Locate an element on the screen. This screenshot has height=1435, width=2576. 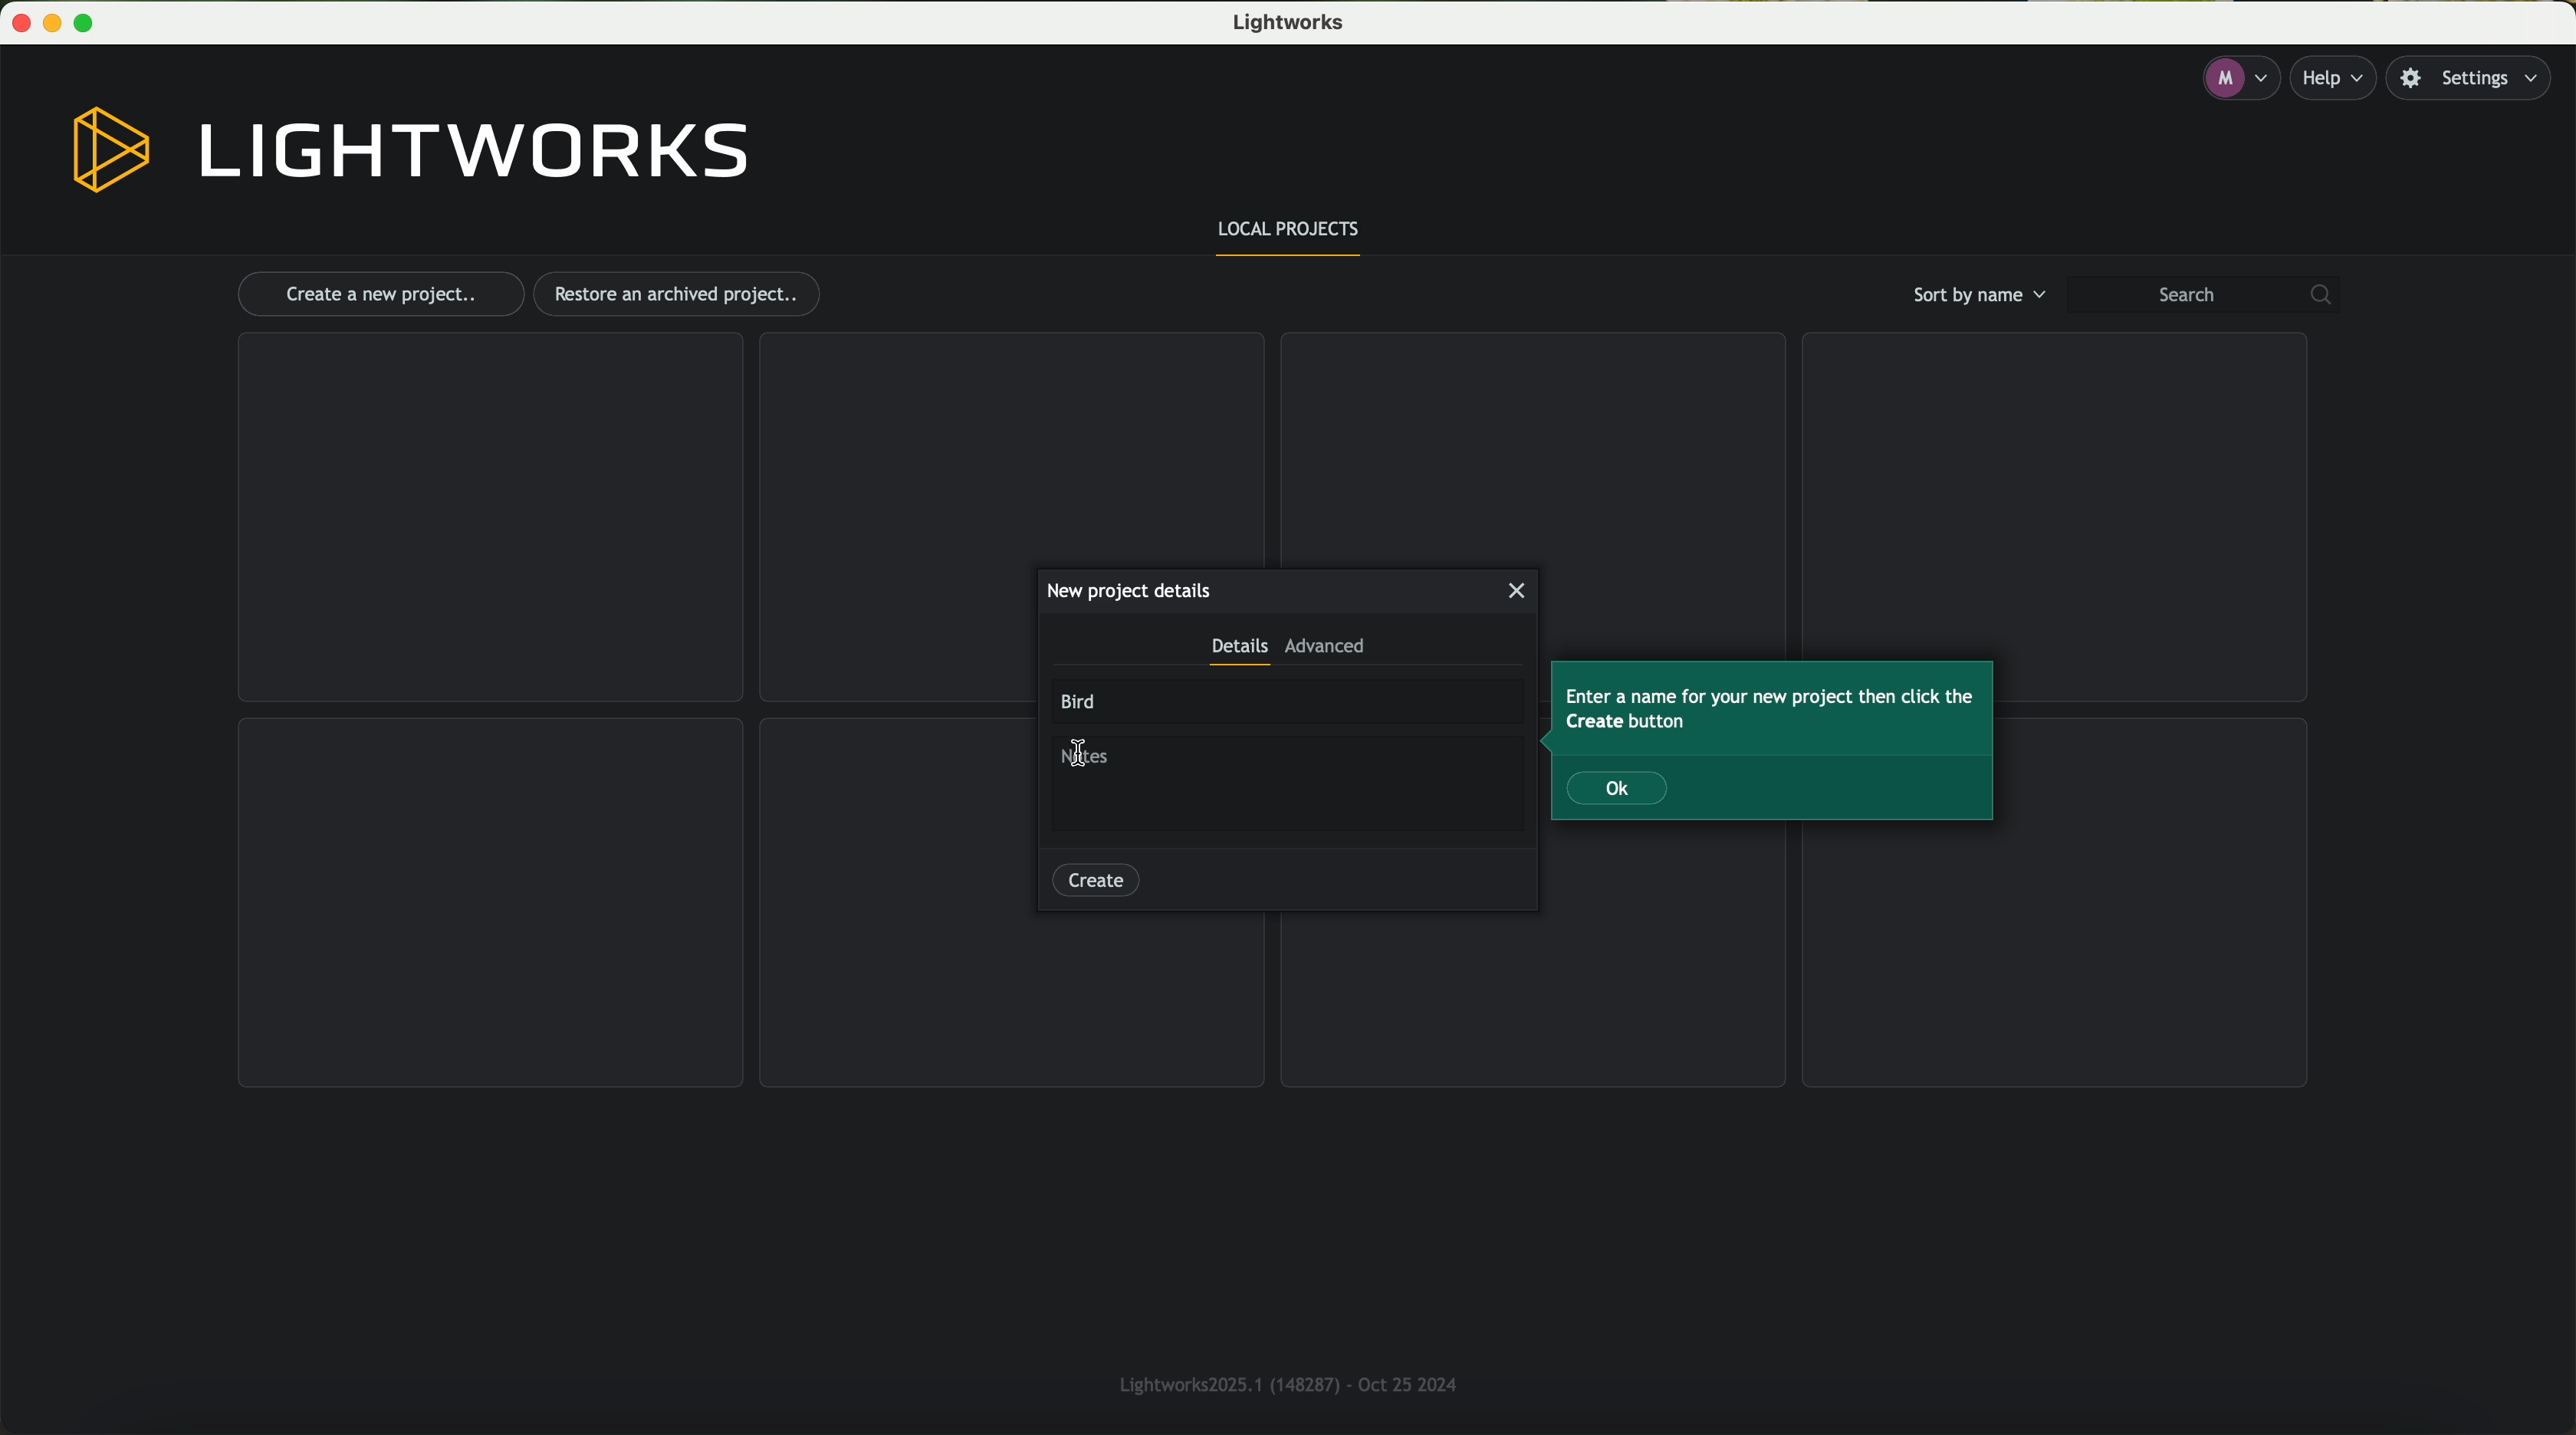
grid is located at coordinates (1008, 446).